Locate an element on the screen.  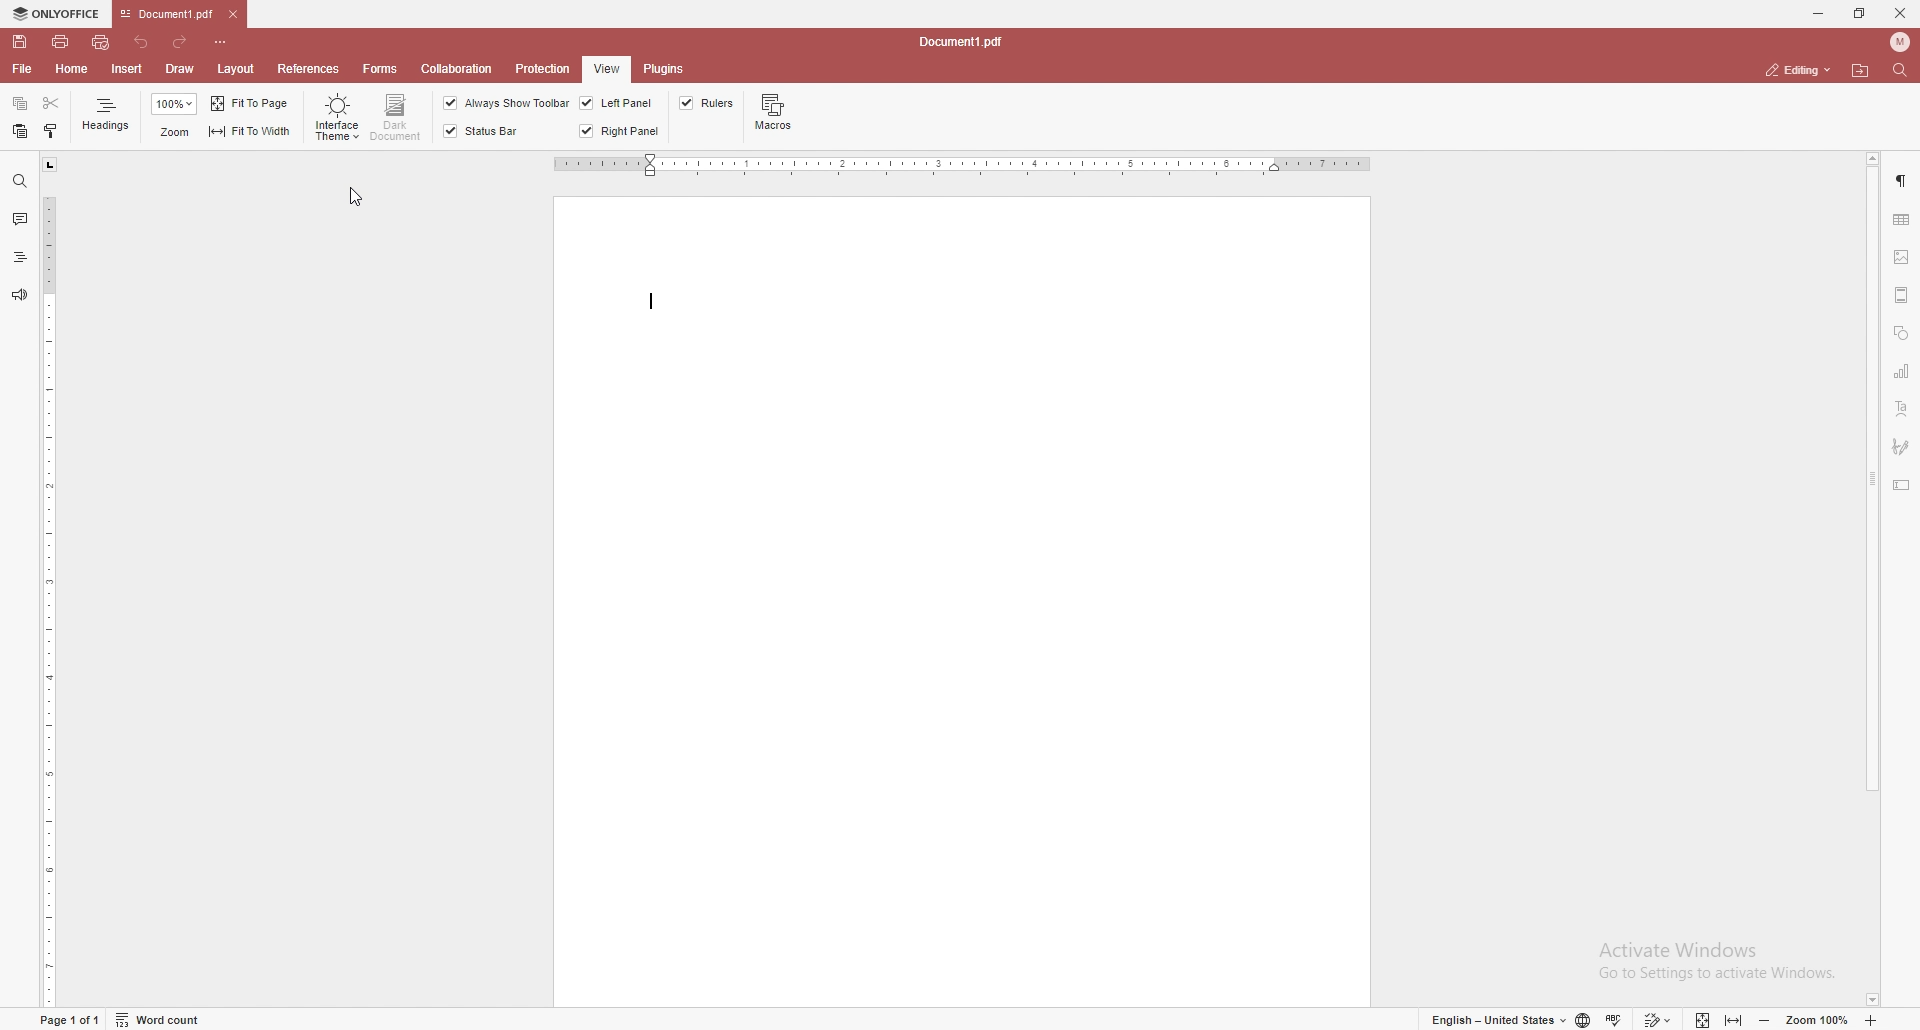
protection is located at coordinates (543, 69).